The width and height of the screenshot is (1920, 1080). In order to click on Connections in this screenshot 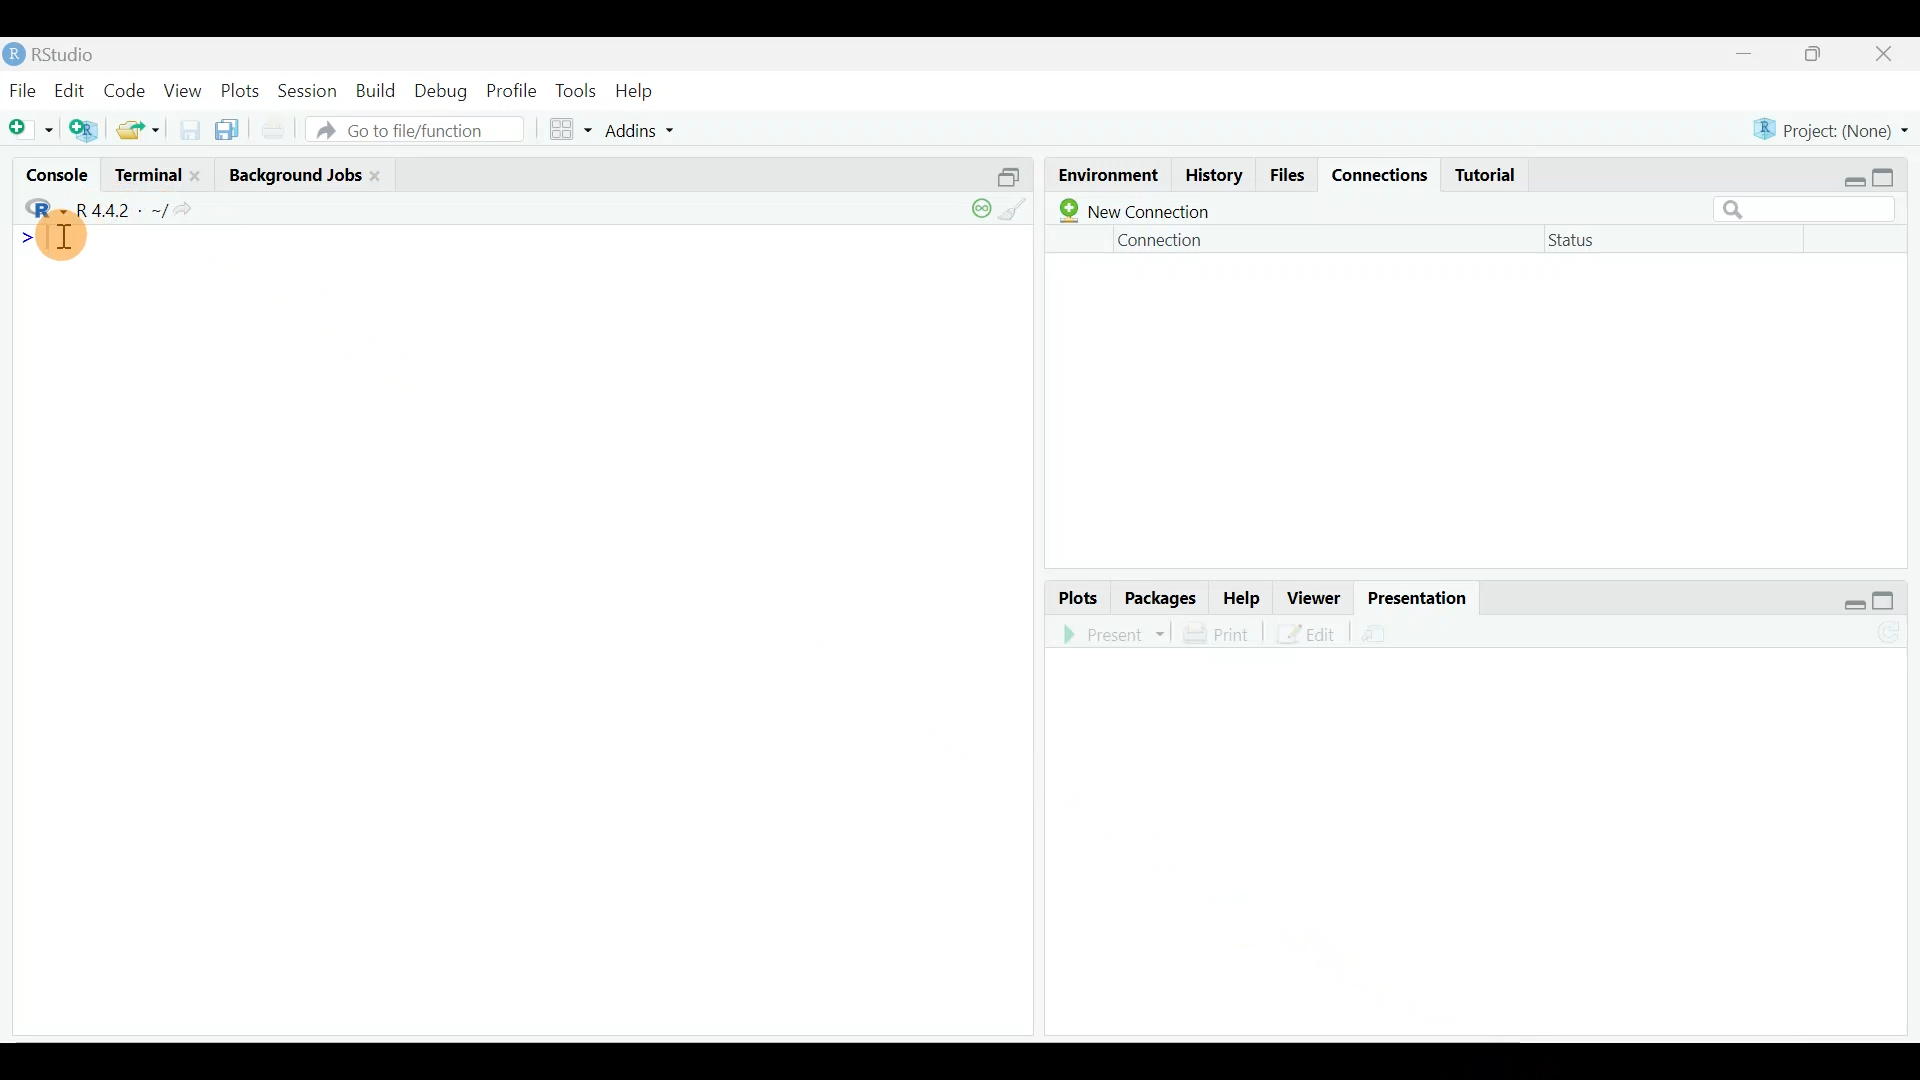, I will do `click(1374, 170)`.